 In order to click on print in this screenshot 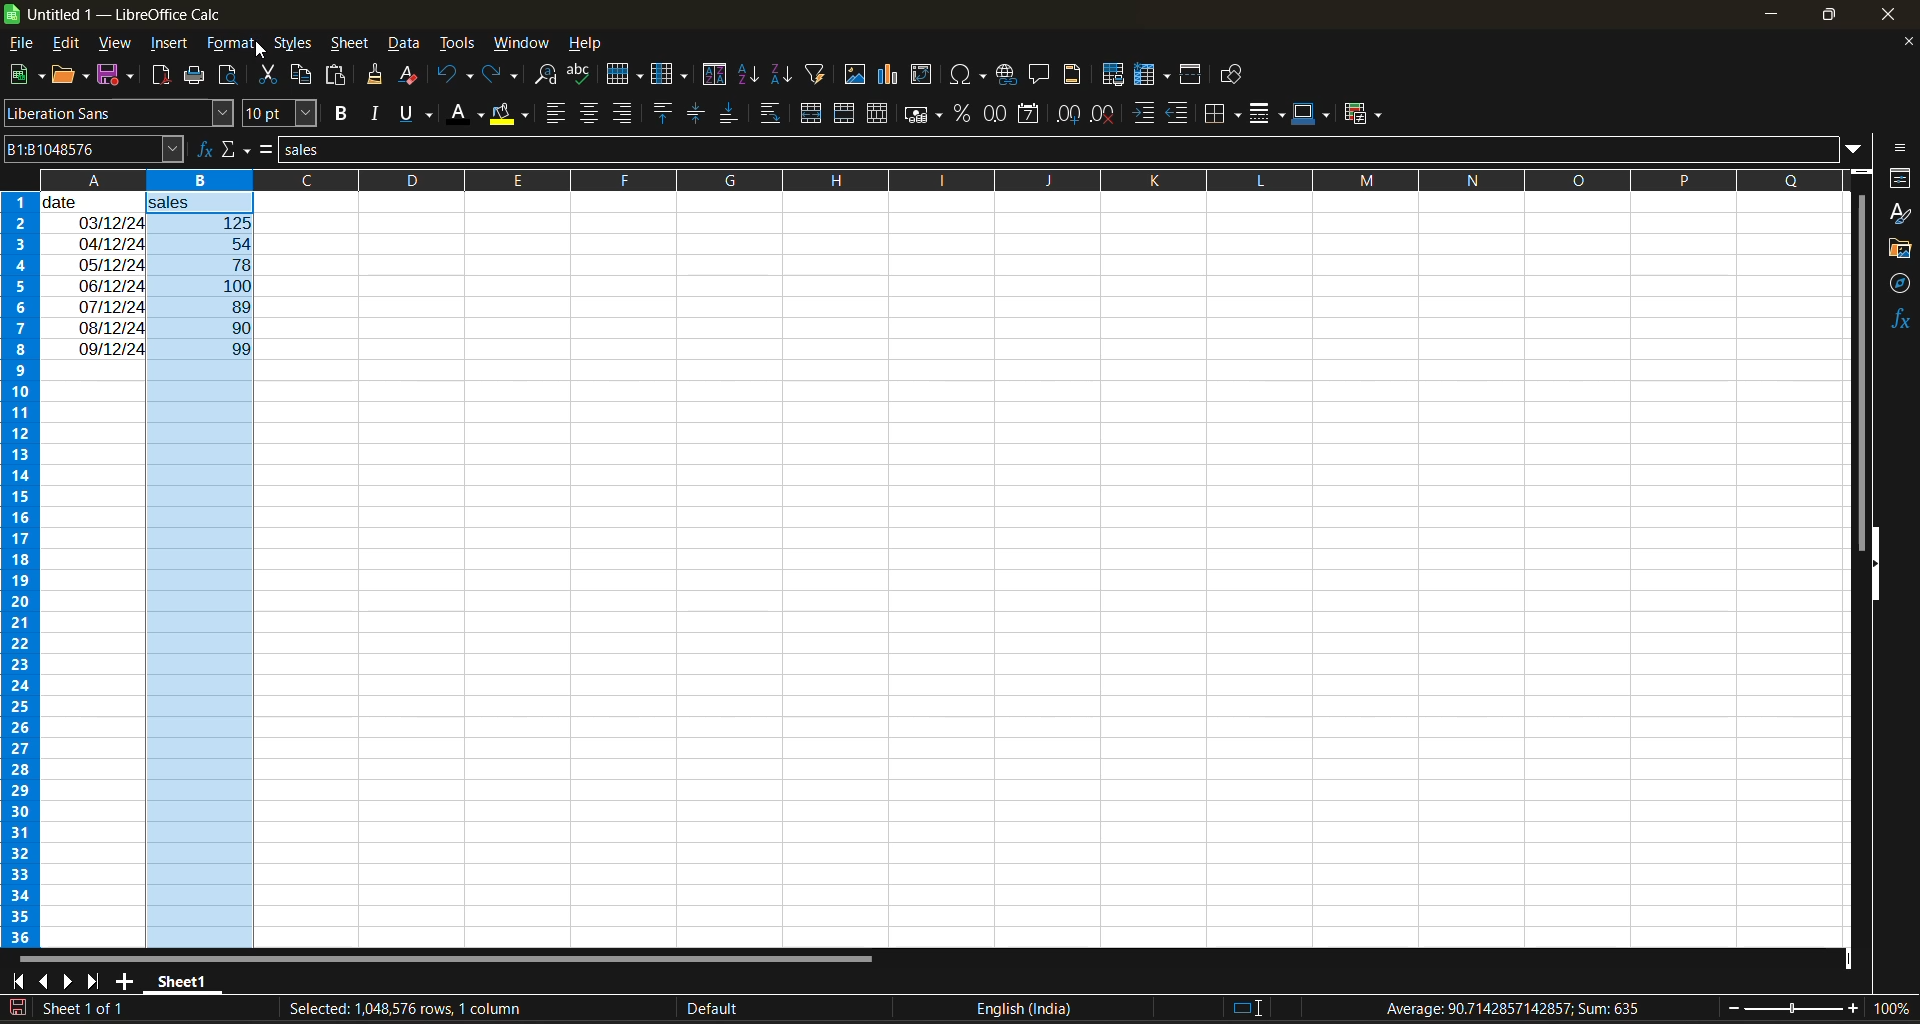, I will do `click(192, 76)`.